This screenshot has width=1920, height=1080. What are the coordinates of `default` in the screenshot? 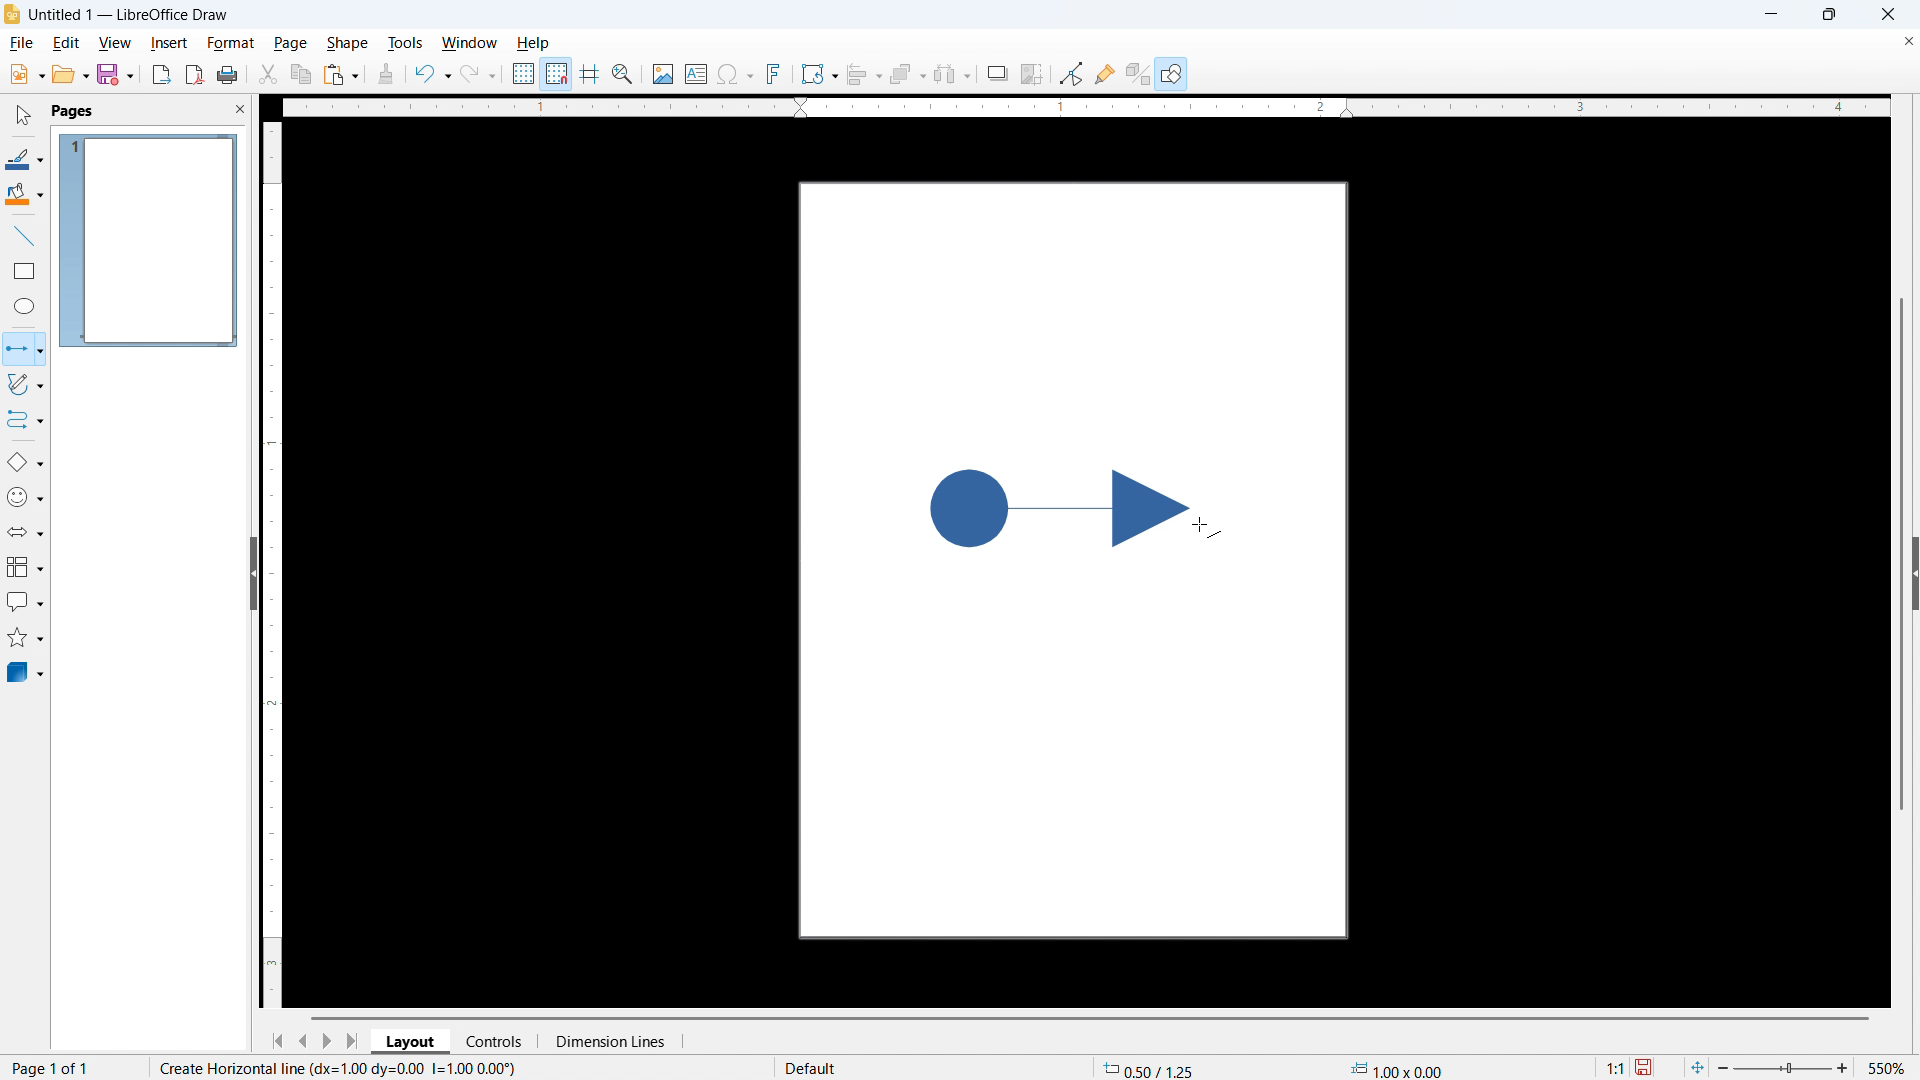 It's located at (812, 1065).